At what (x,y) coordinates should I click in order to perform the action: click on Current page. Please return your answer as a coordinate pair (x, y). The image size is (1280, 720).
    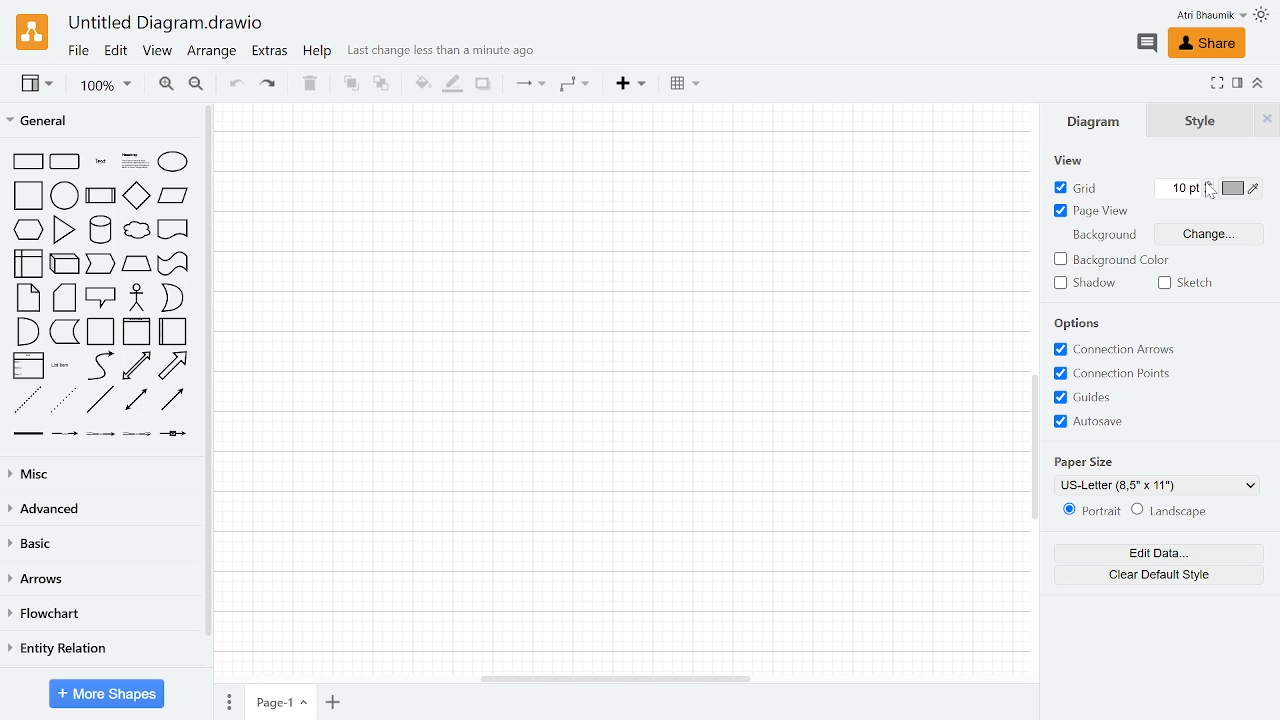
    Looking at the image, I should click on (281, 703).